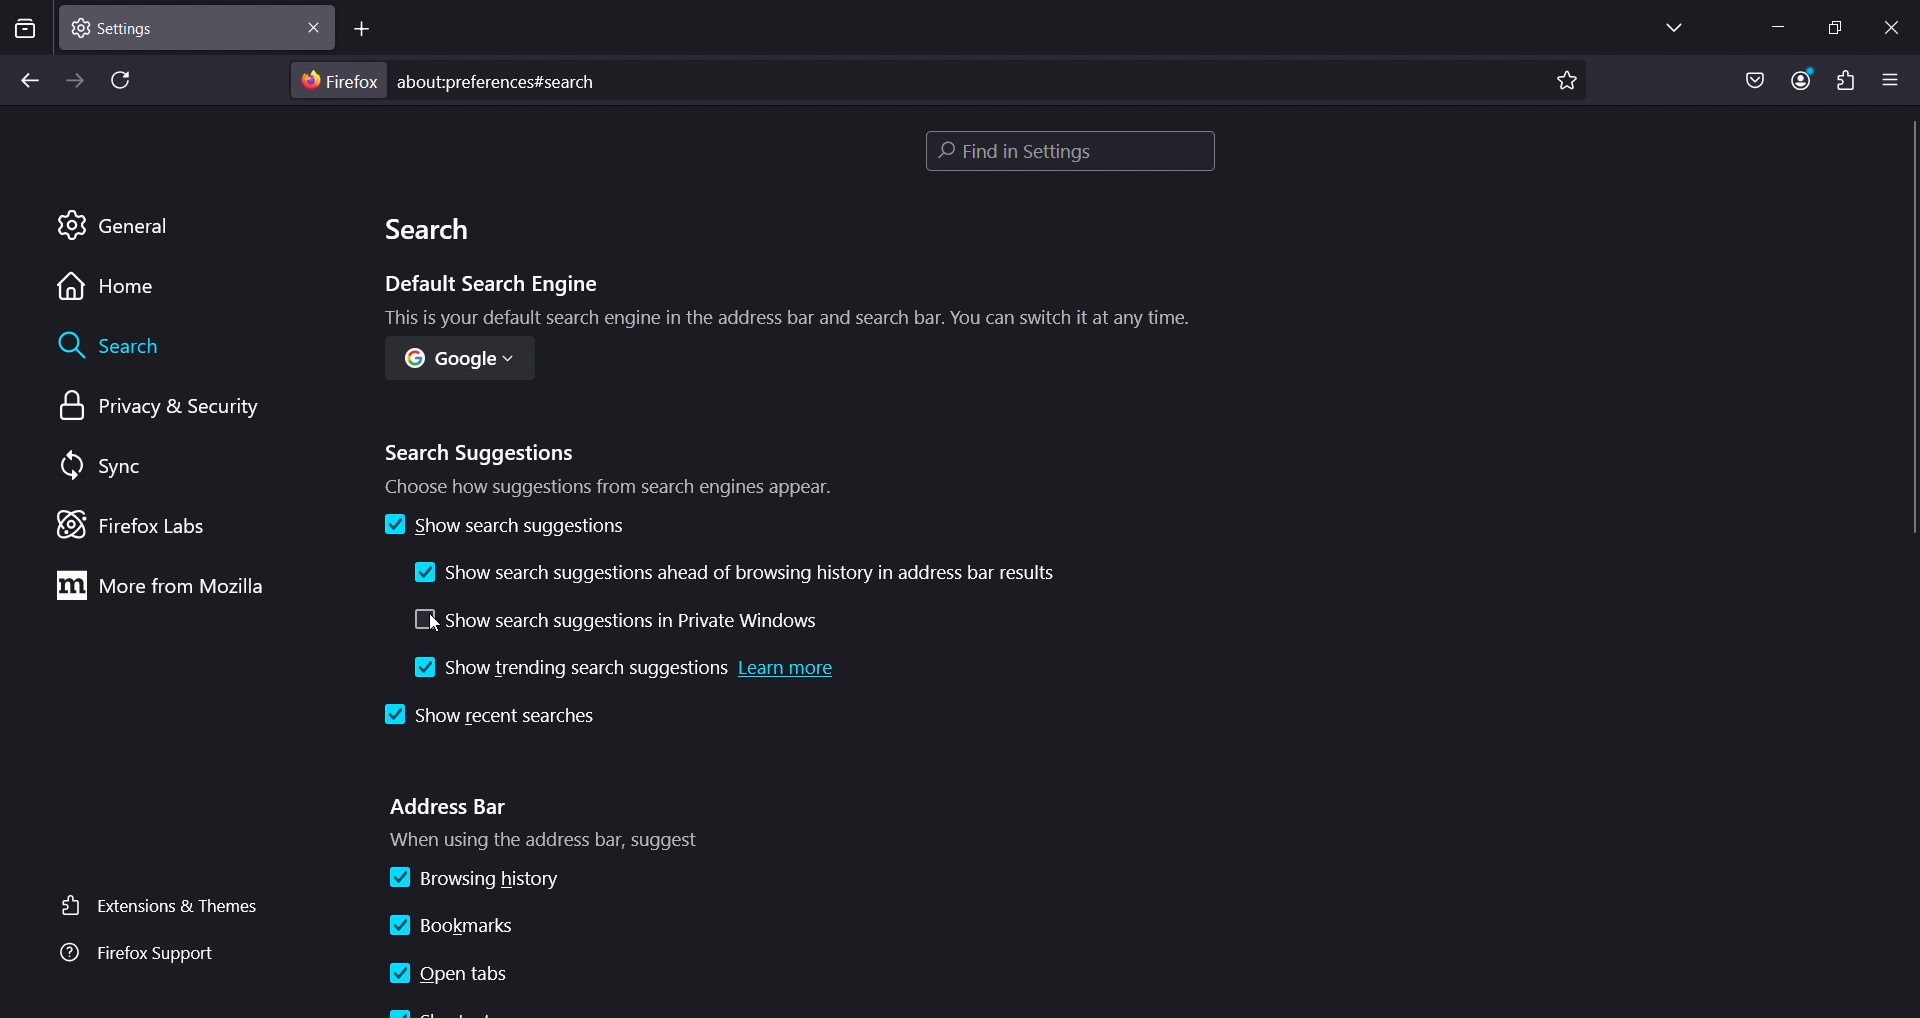 The image size is (1920, 1018). What do you see at coordinates (121, 228) in the screenshot?
I see `general` at bounding box center [121, 228].